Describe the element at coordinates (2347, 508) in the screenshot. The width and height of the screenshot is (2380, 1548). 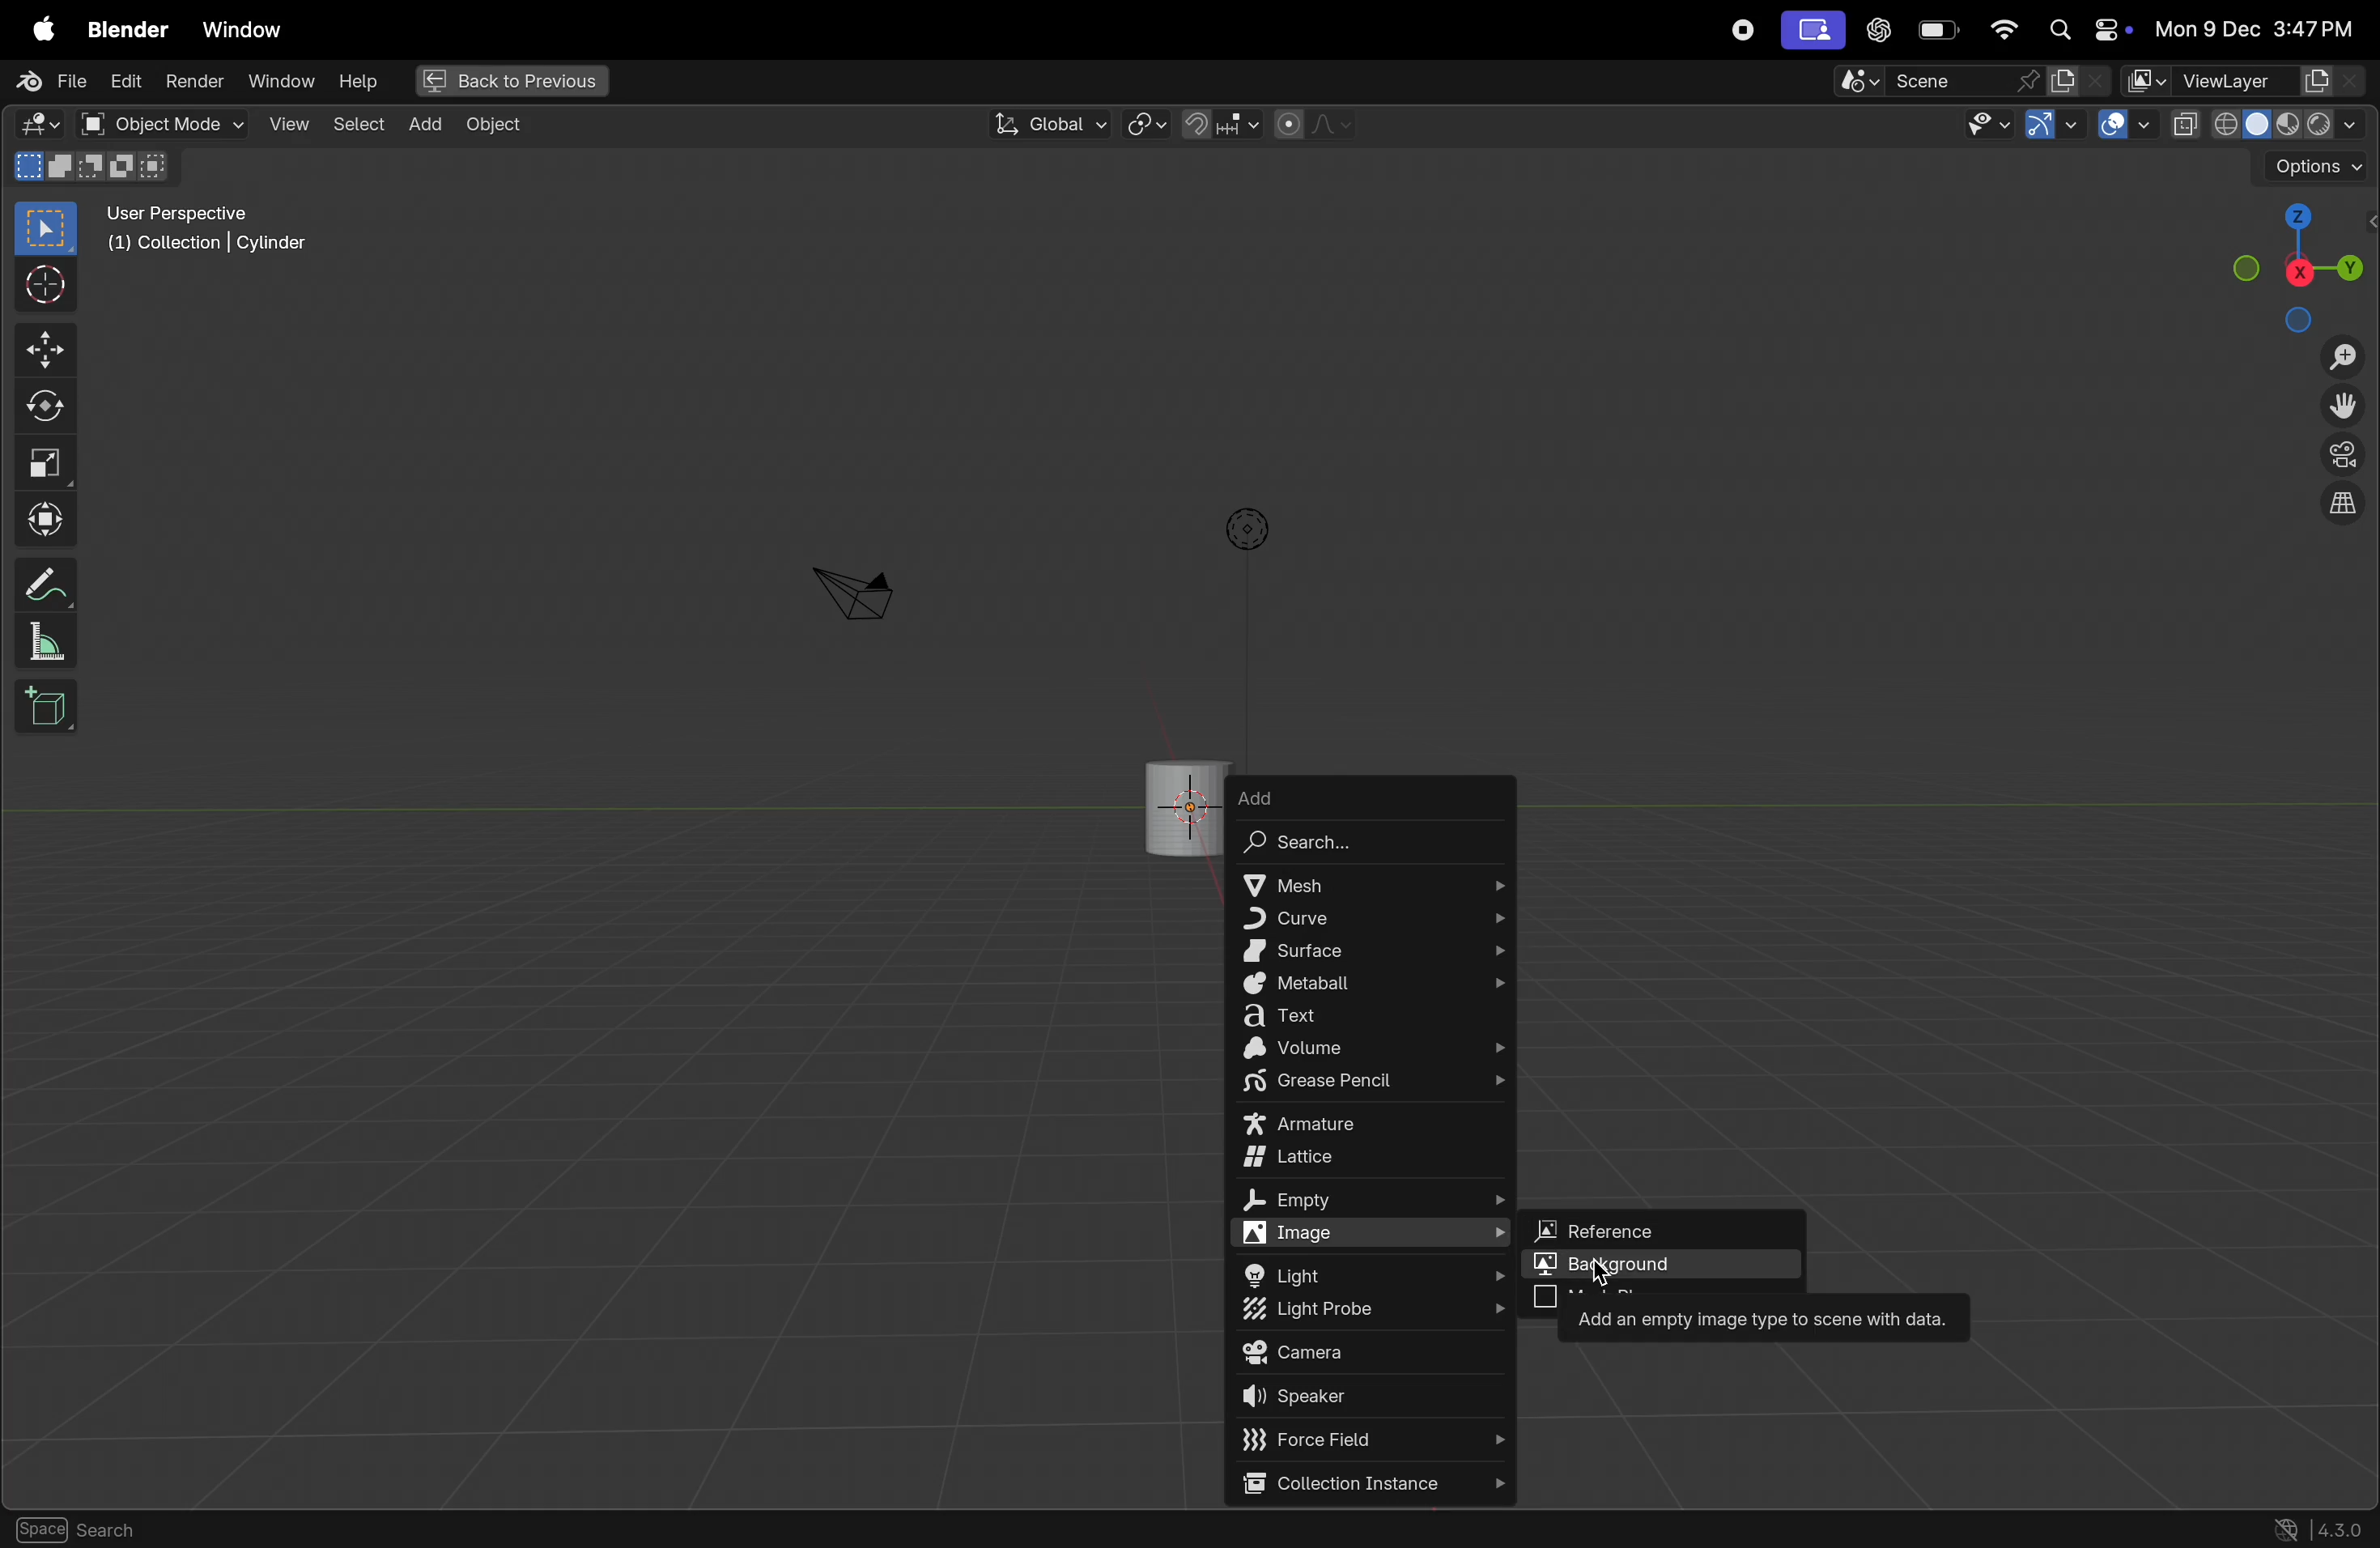
I see `orthographic view` at that location.